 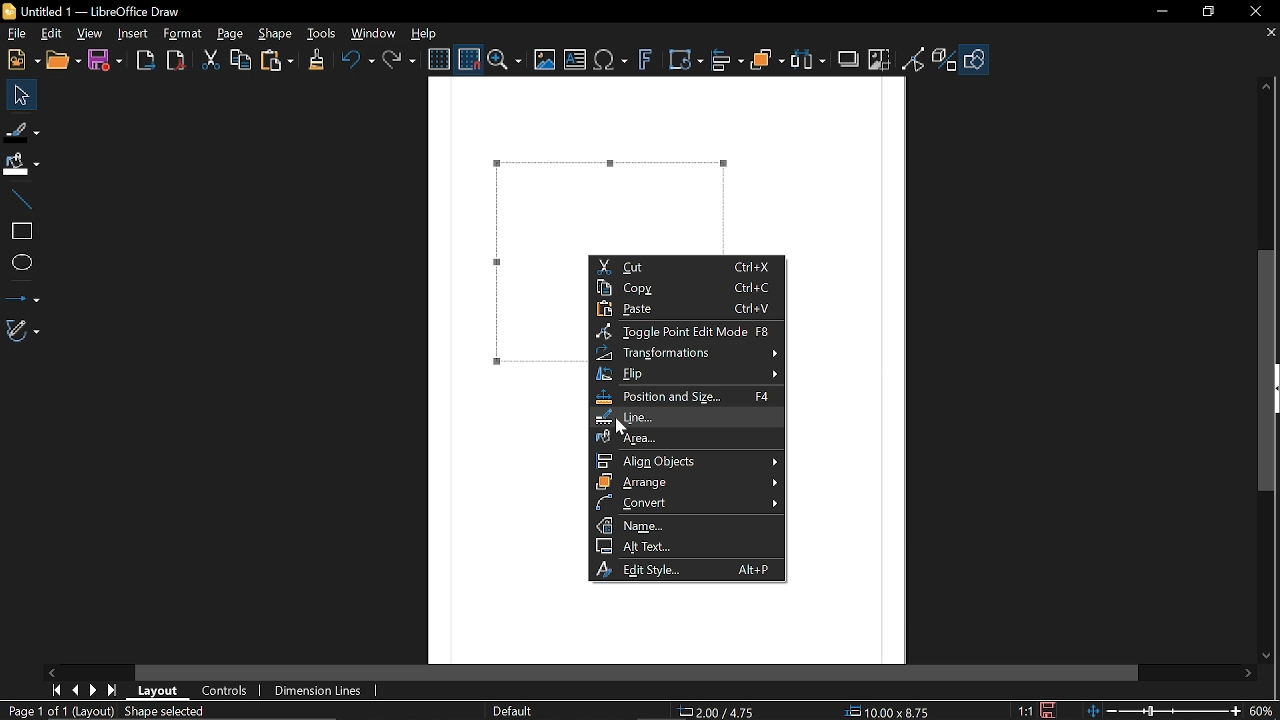 I want to click on paste, so click(x=278, y=60).